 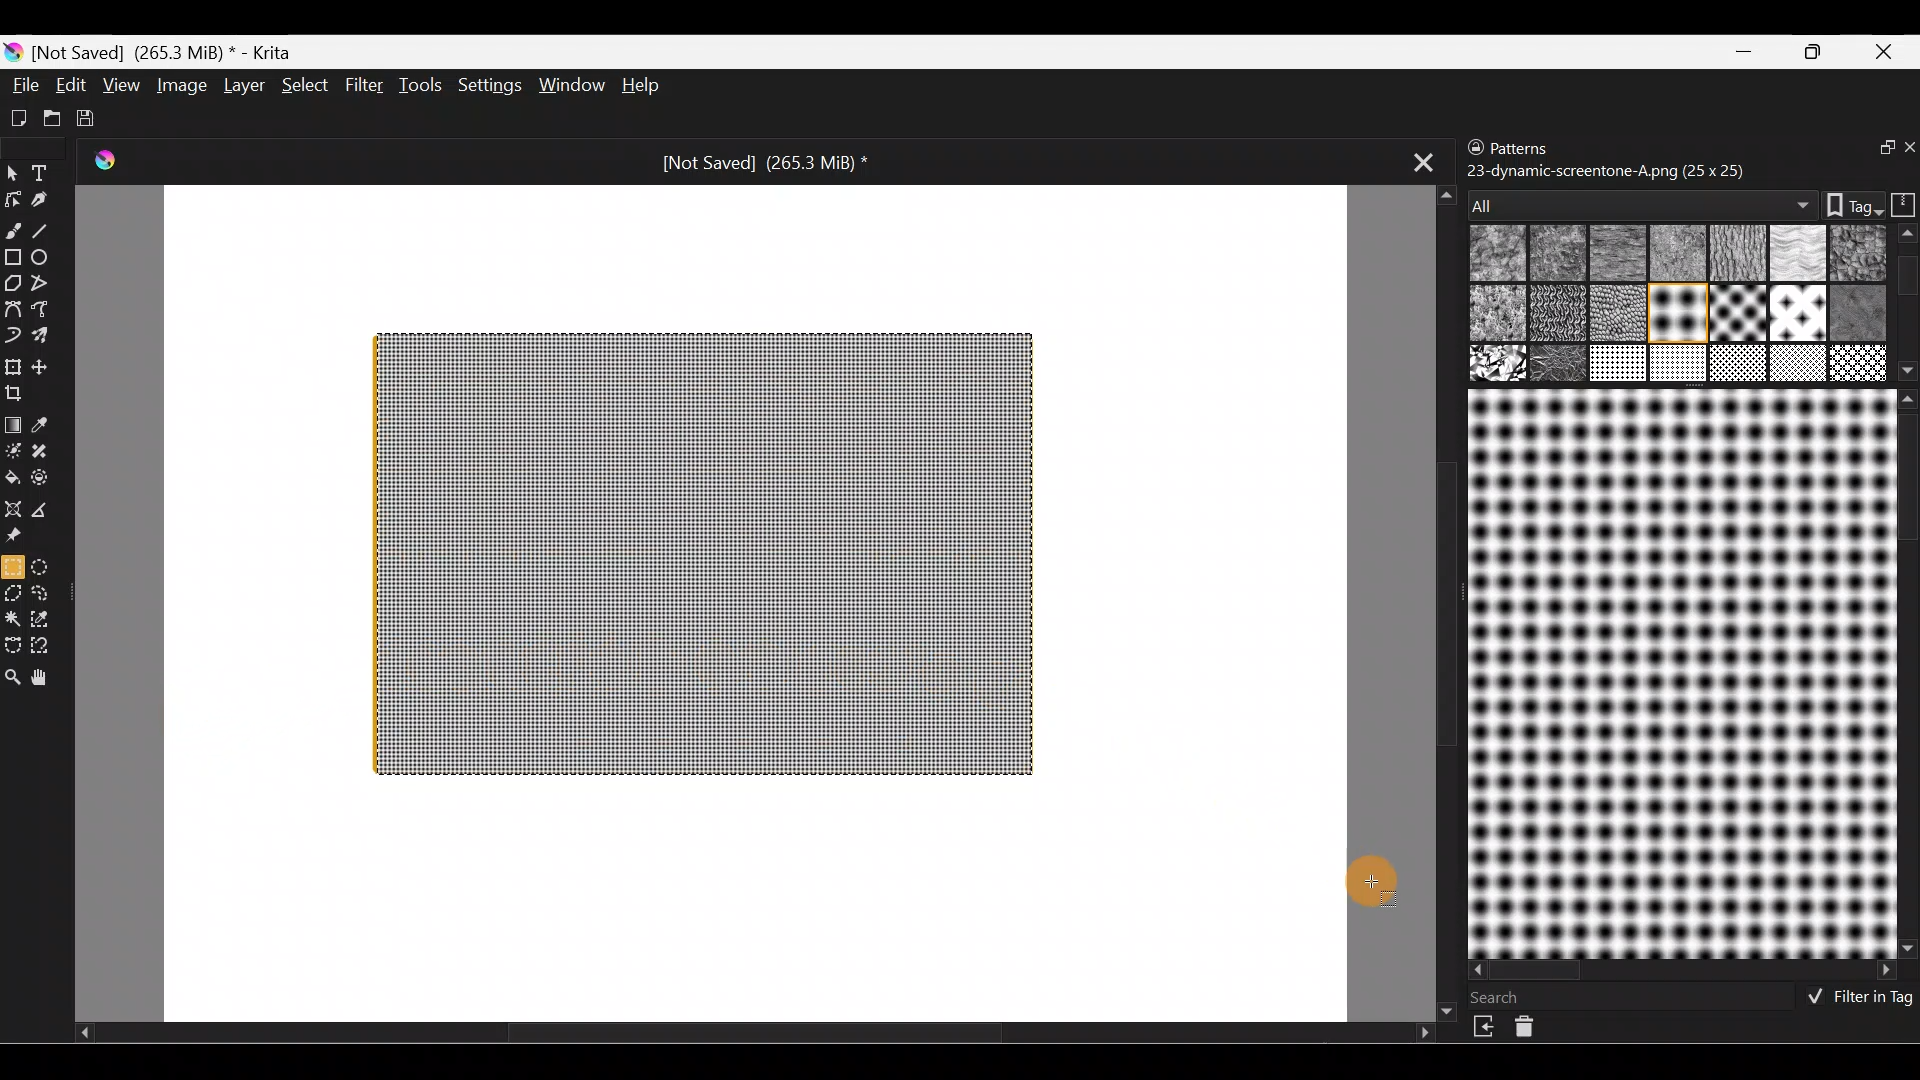 What do you see at coordinates (13, 679) in the screenshot?
I see `Zoom tool` at bounding box center [13, 679].